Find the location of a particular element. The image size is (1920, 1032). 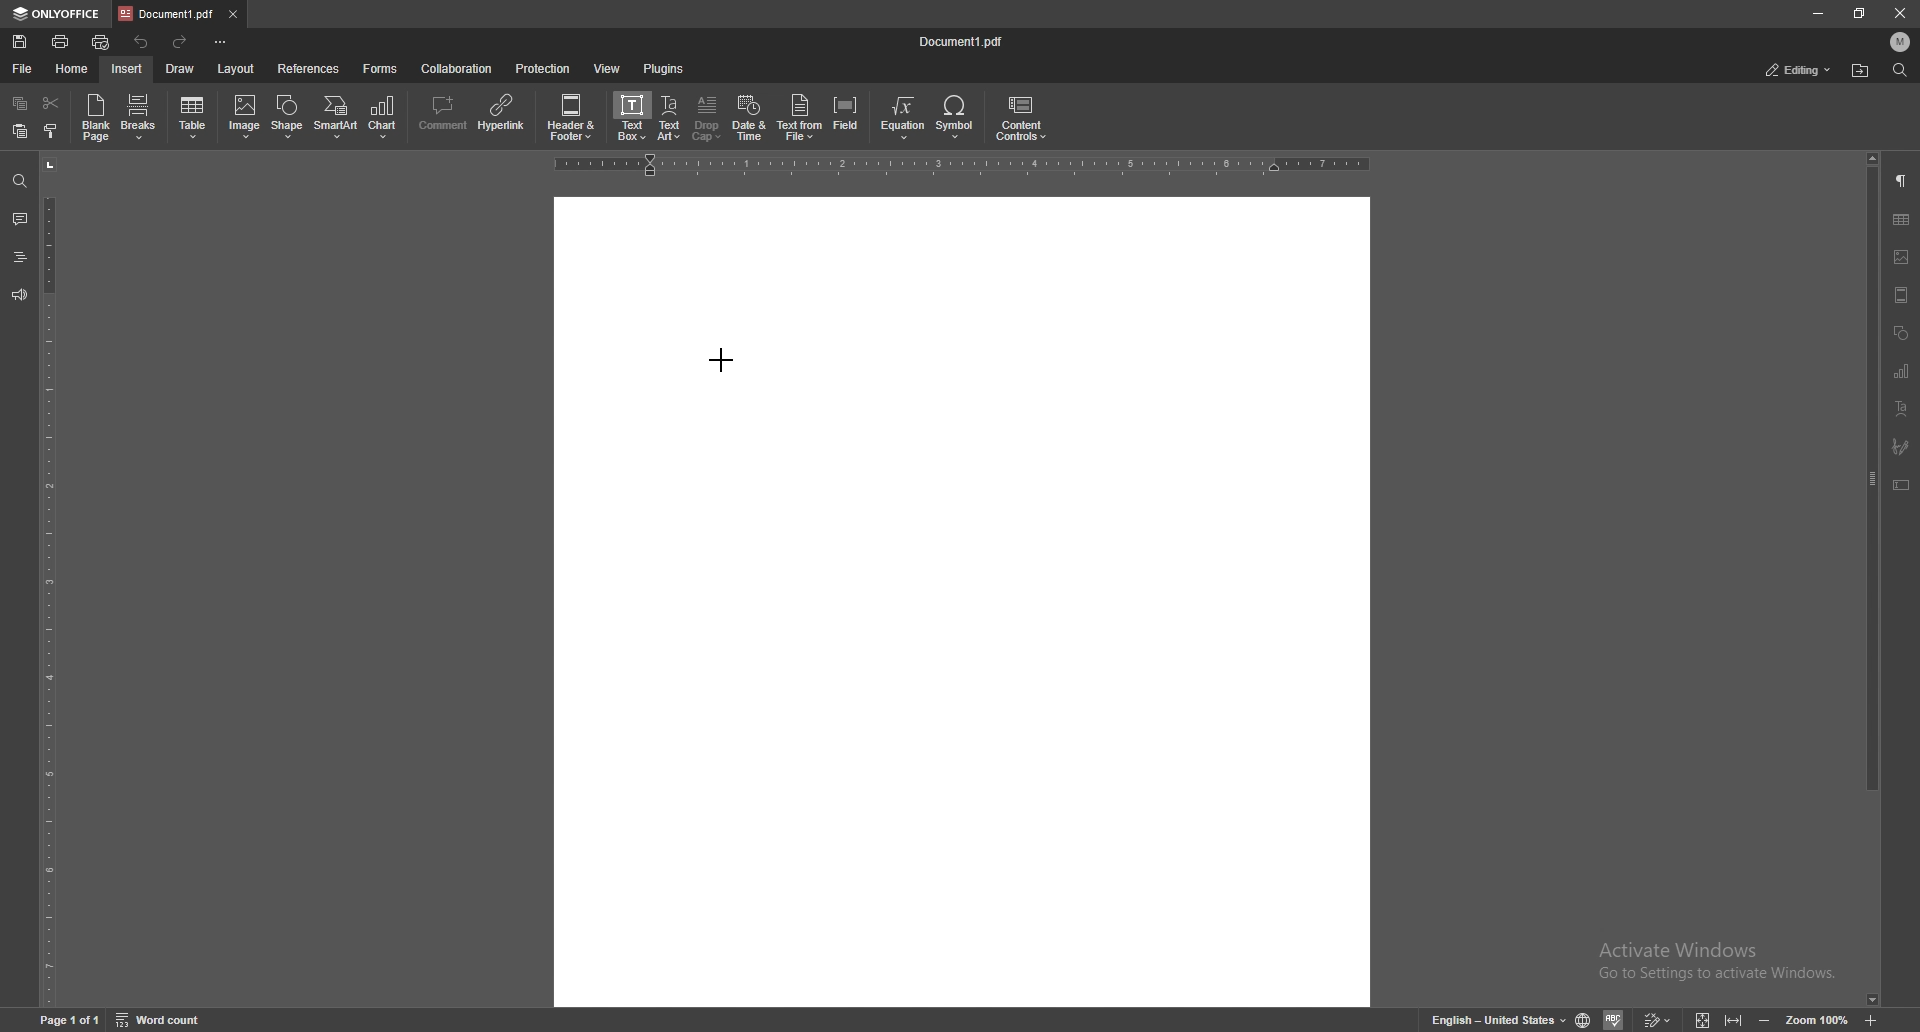

hyperlink is located at coordinates (504, 113).